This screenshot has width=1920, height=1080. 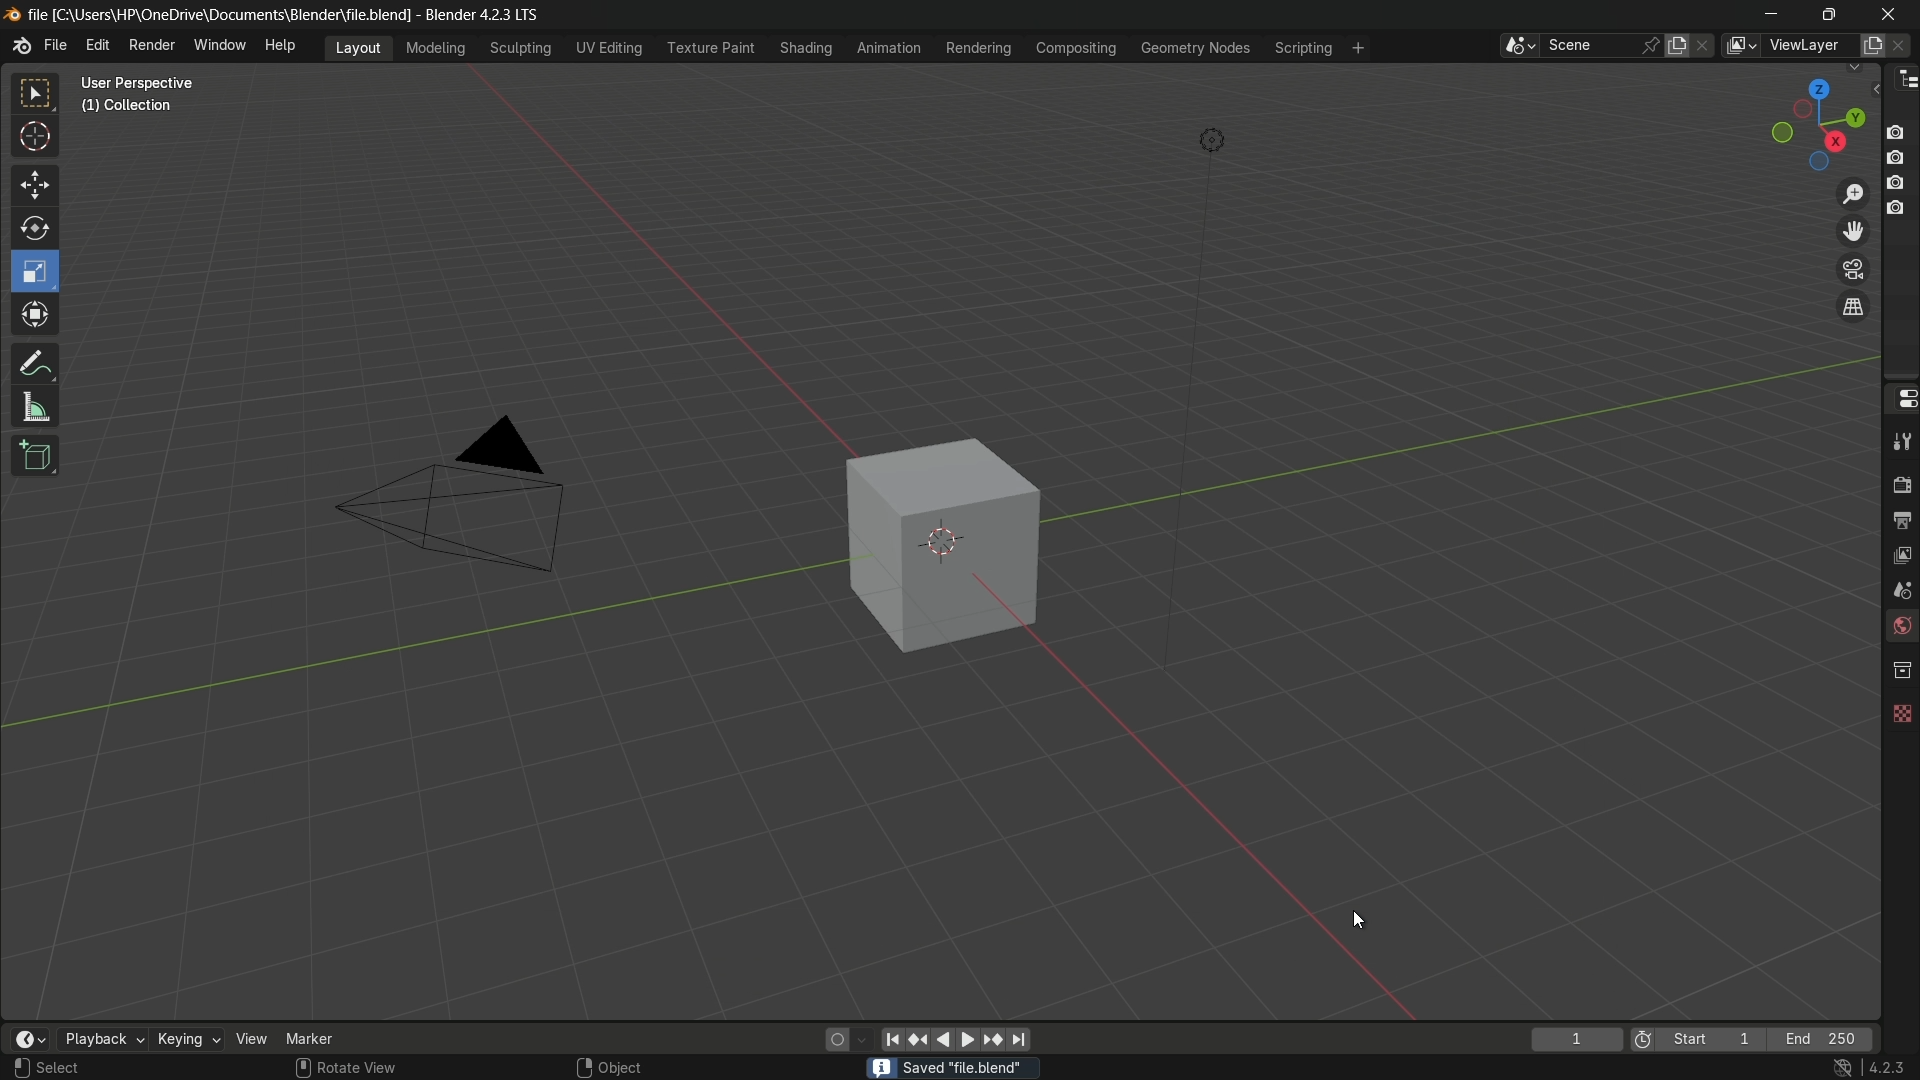 I want to click on edit menu, so click(x=97, y=45).